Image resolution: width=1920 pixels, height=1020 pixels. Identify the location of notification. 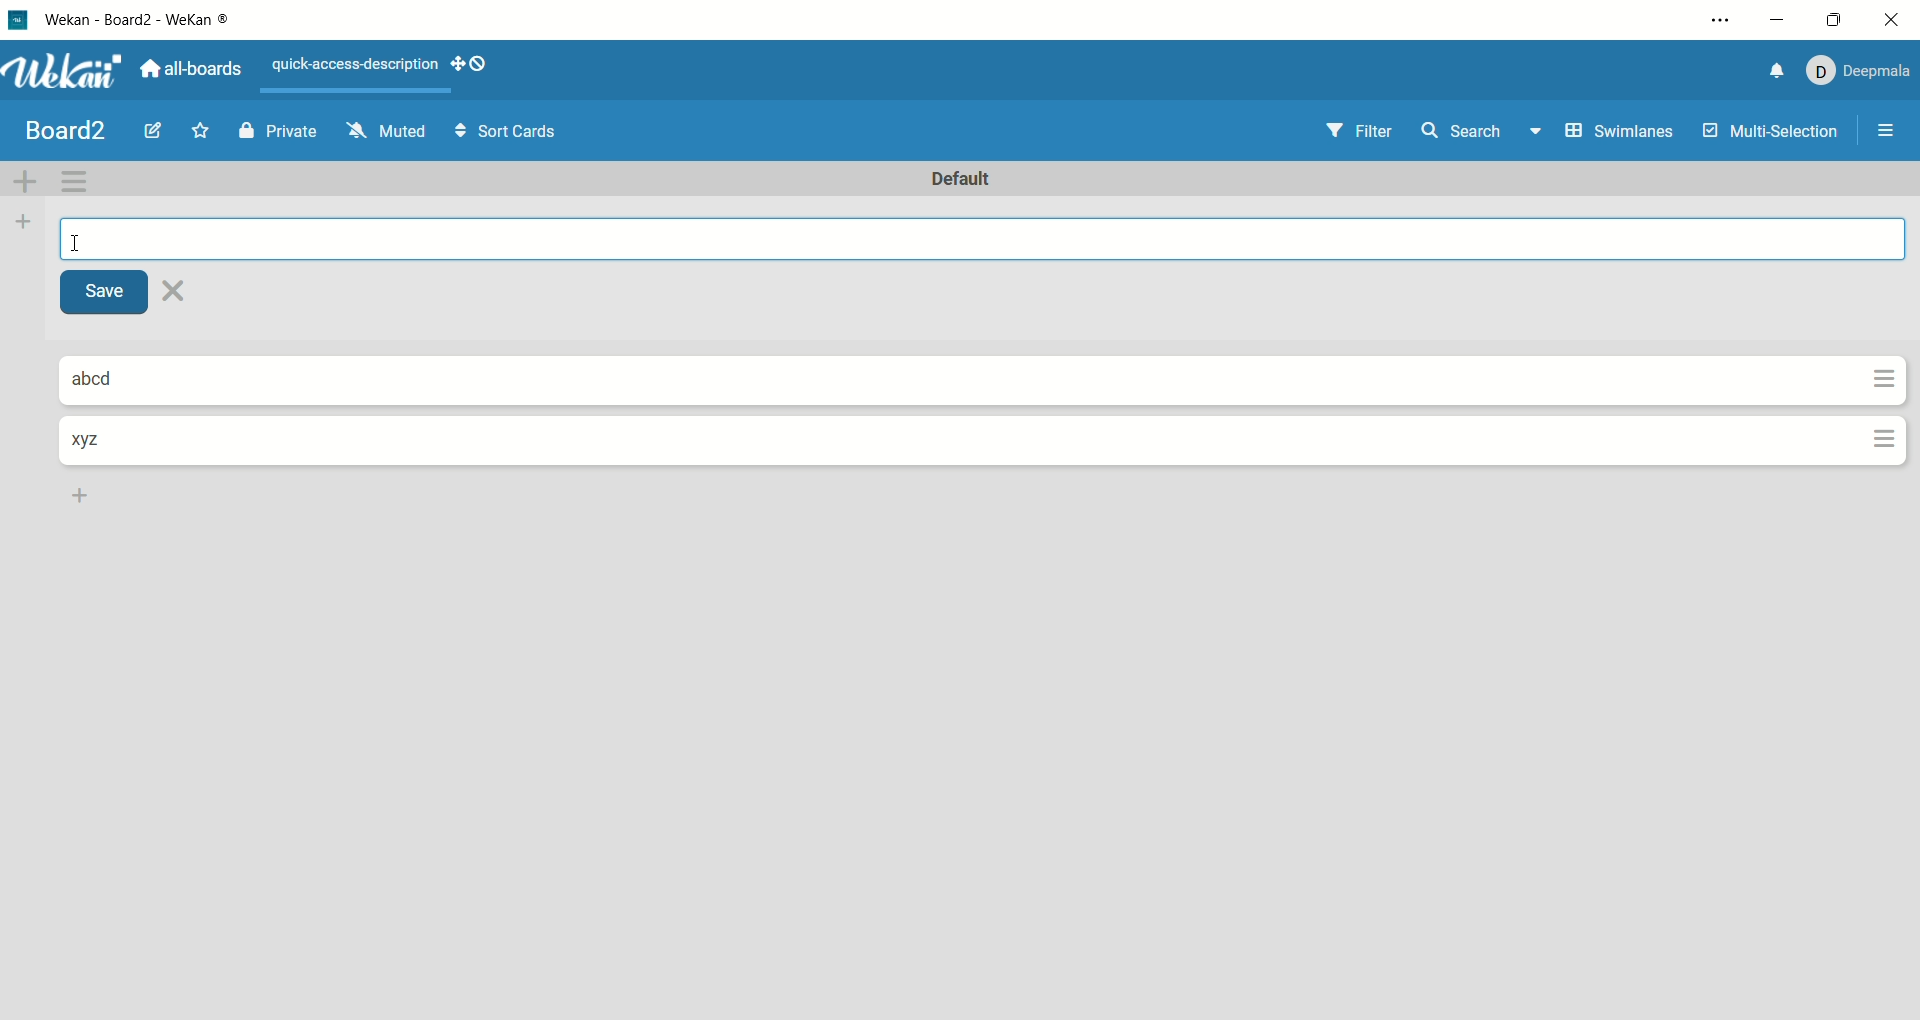
(1767, 71).